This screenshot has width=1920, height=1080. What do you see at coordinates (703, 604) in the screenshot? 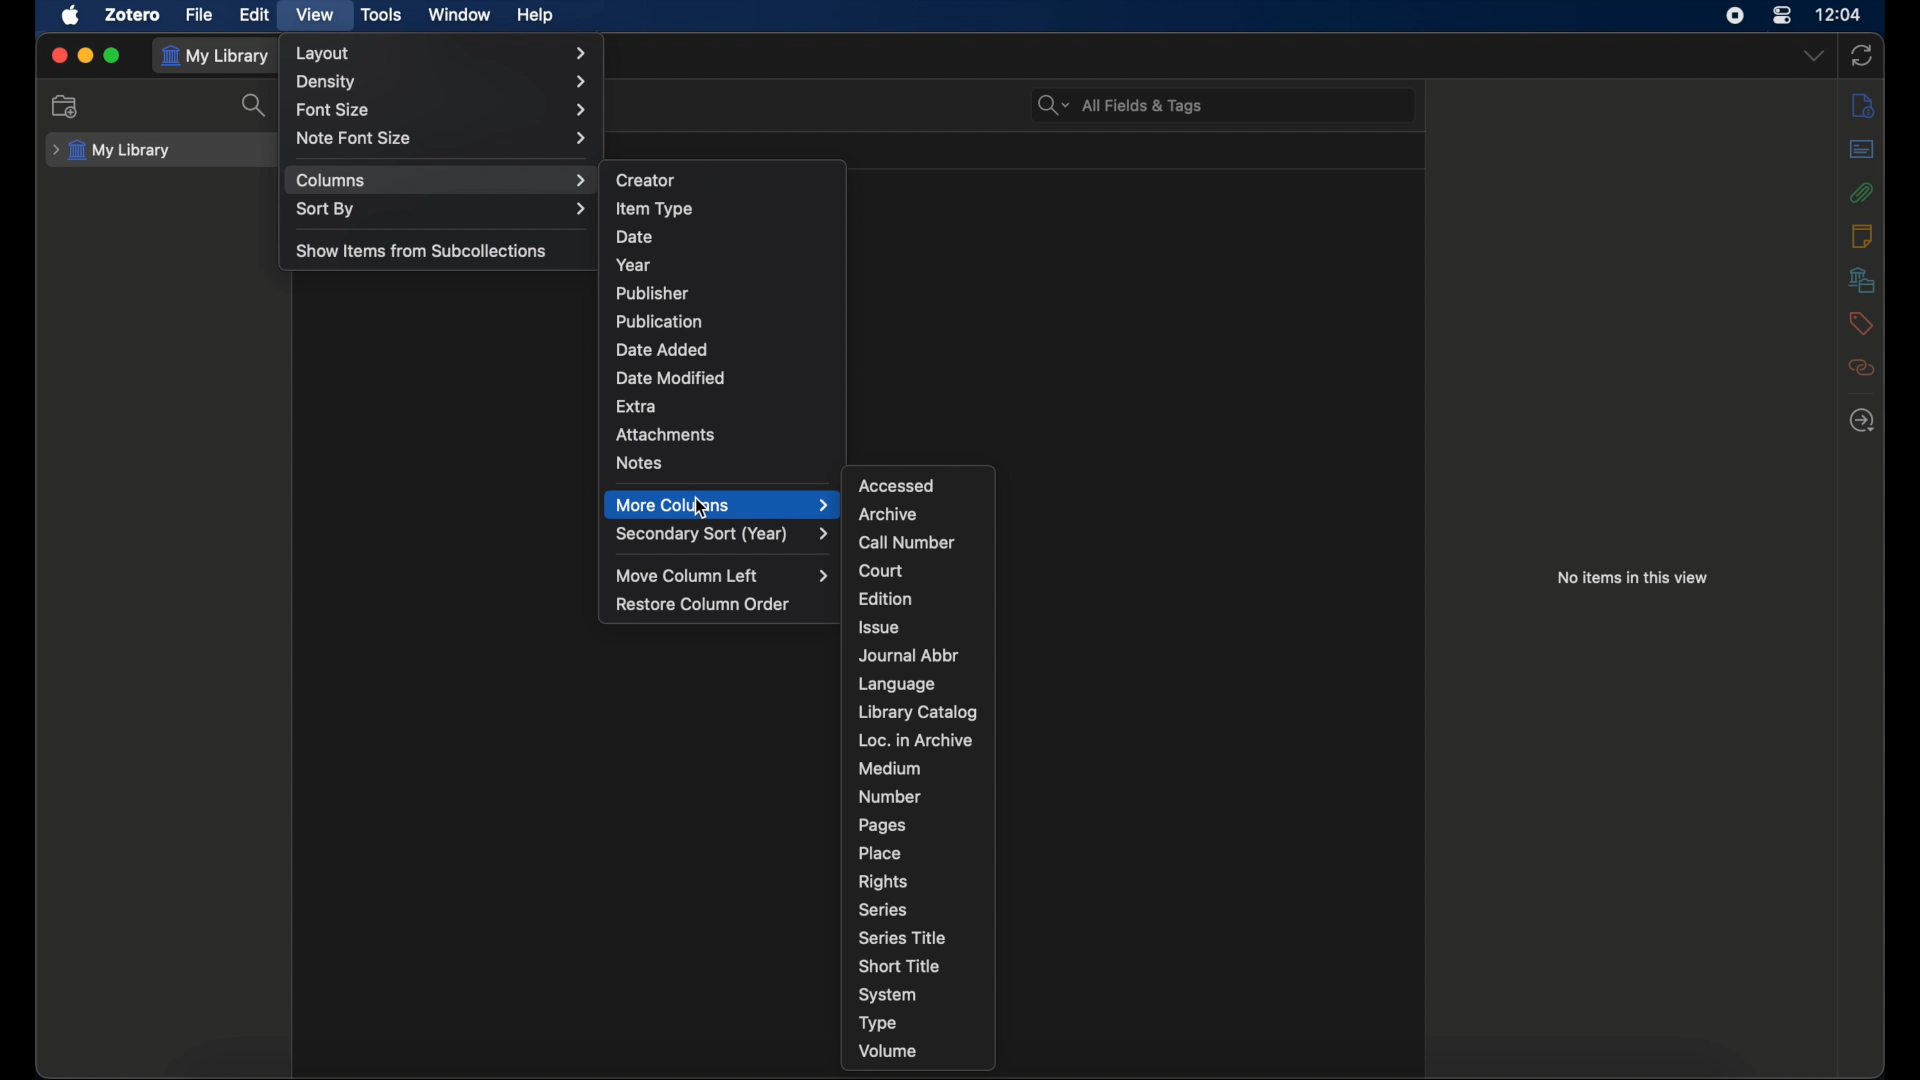
I see `restore column order` at bounding box center [703, 604].